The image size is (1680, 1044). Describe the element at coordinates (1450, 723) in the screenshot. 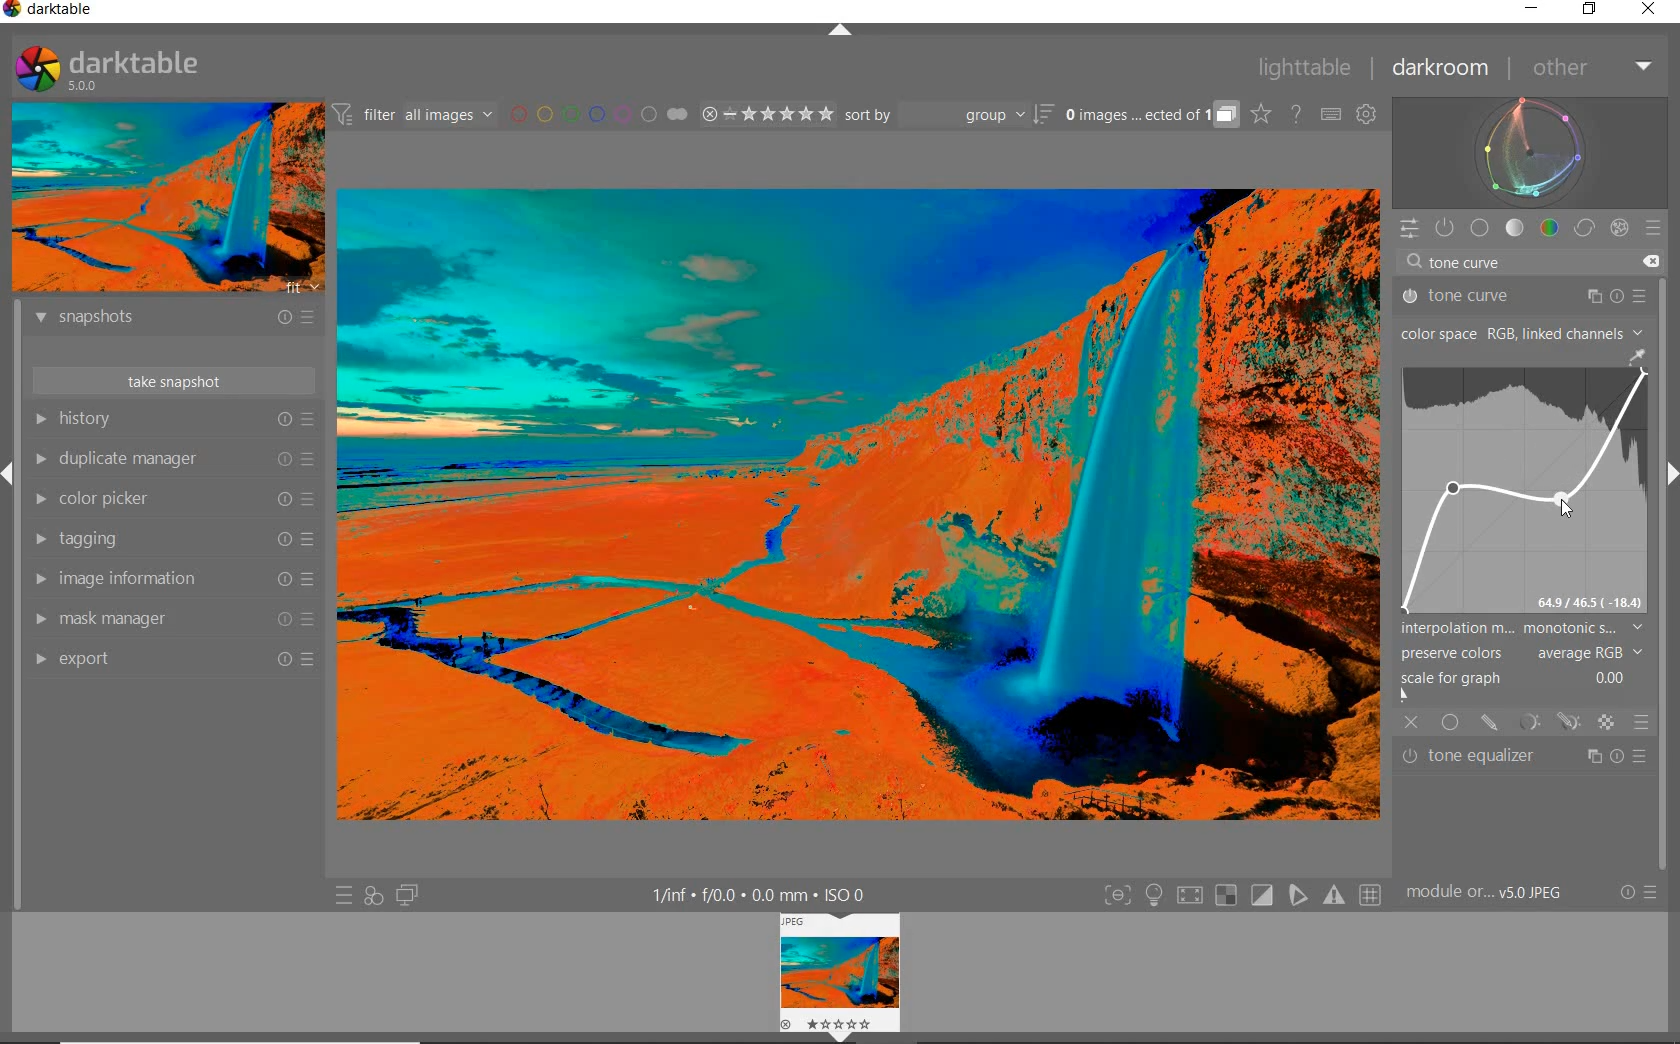

I see `UNIFORMLY` at that location.